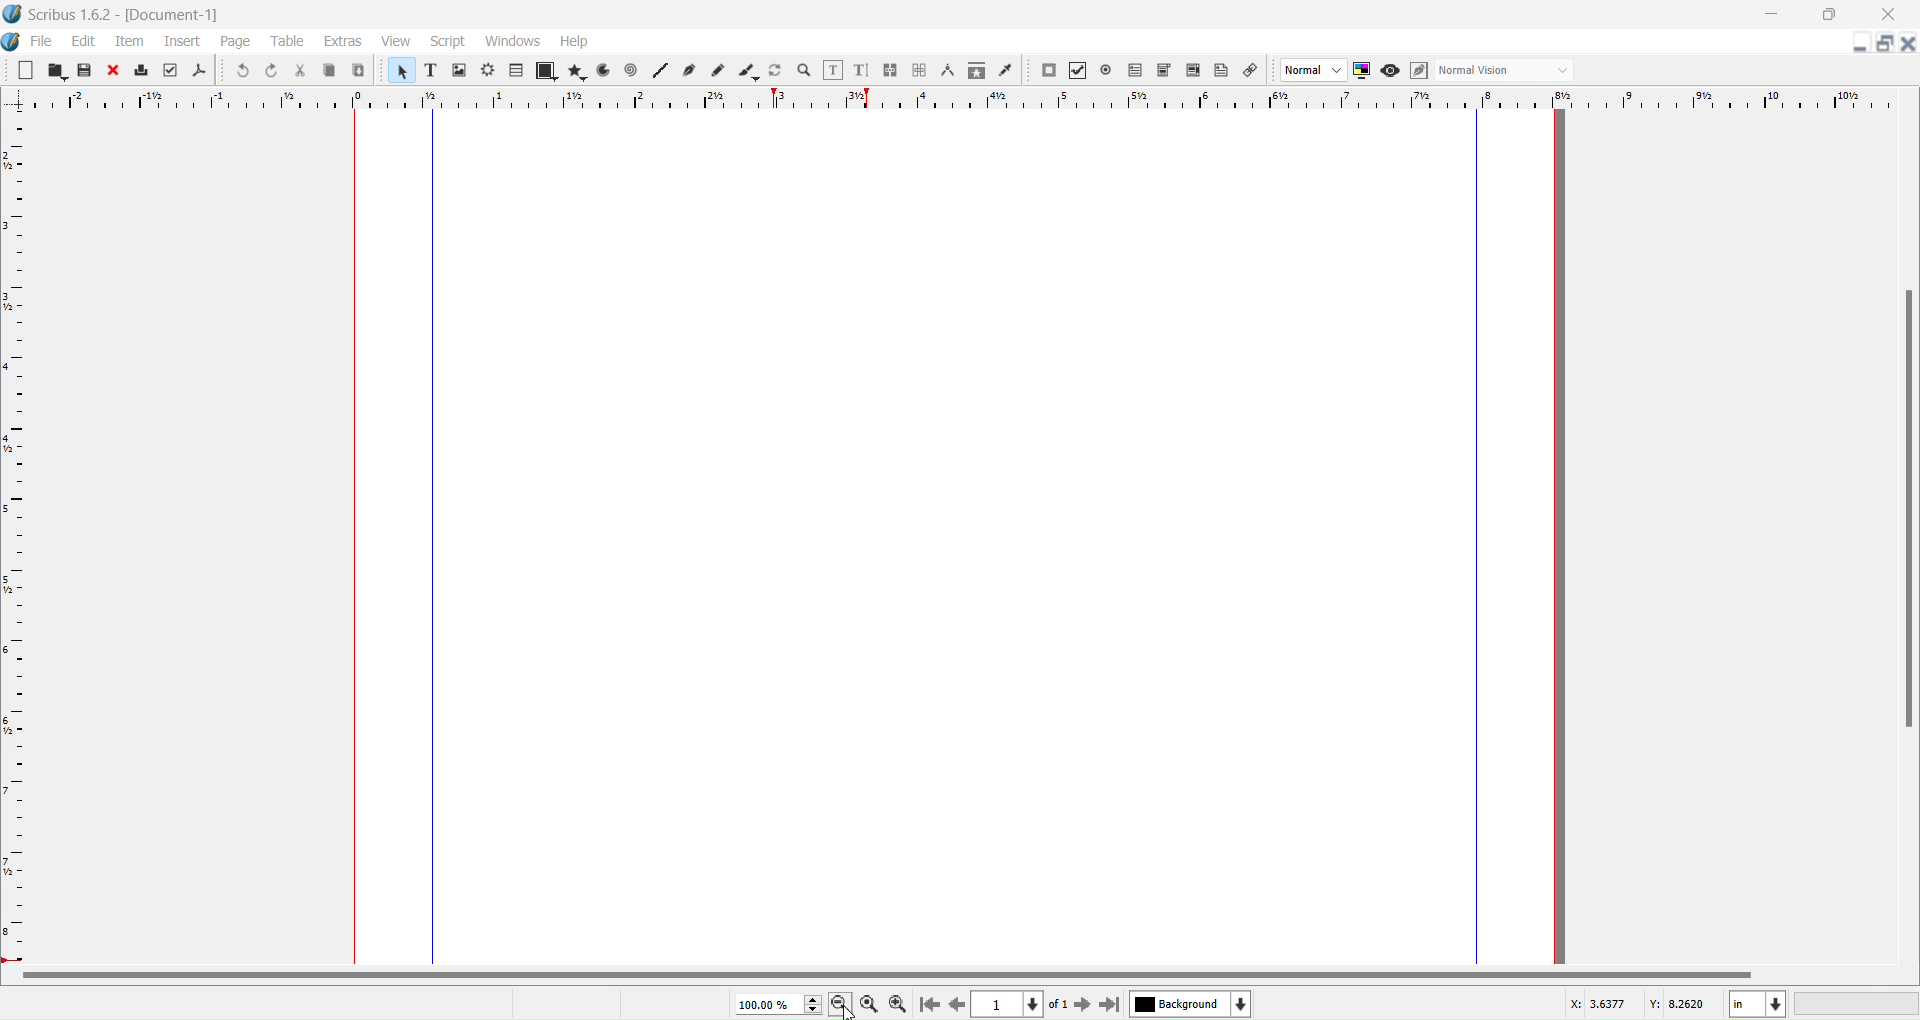 The width and height of the screenshot is (1920, 1020). I want to click on Spiral, so click(631, 71).